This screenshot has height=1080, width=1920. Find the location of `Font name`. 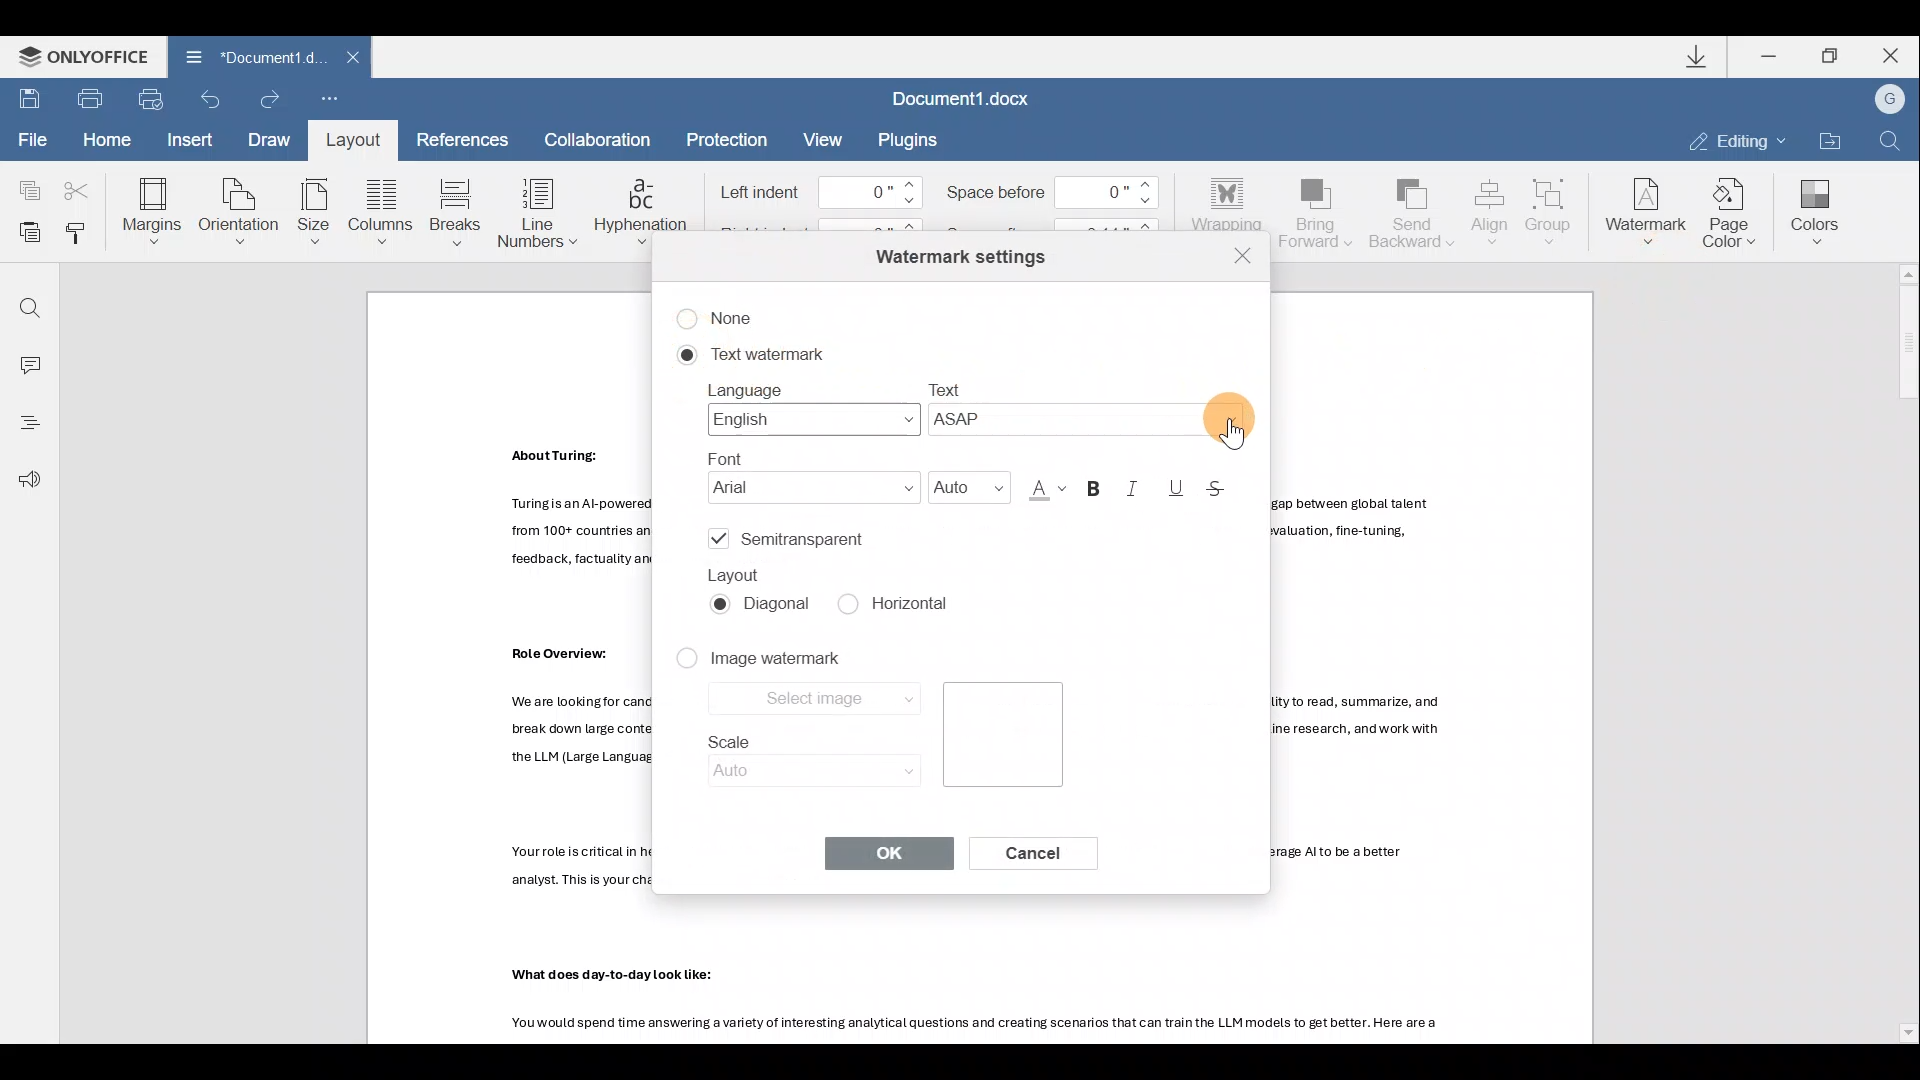

Font name is located at coordinates (804, 476).